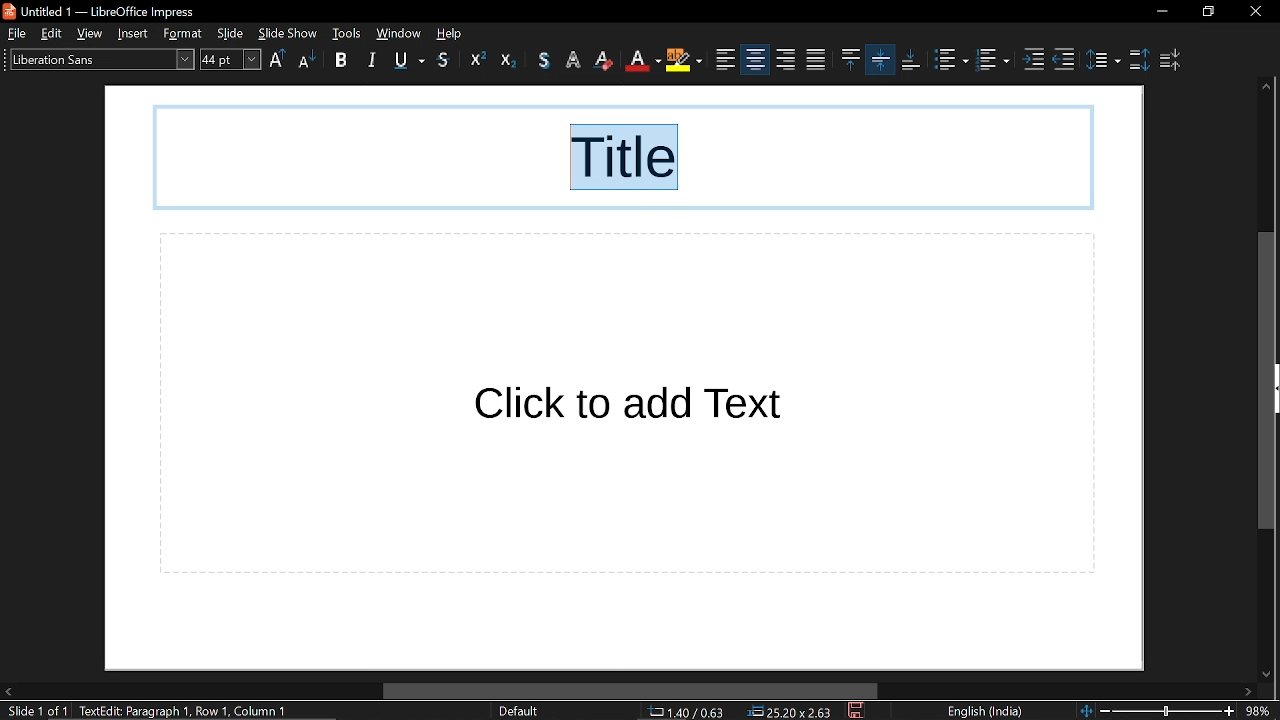 The width and height of the screenshot is (1280, 720). What do you see at coordinates (16, 33) in the screenshot?
I see `file` at bounding box center [16, 33].